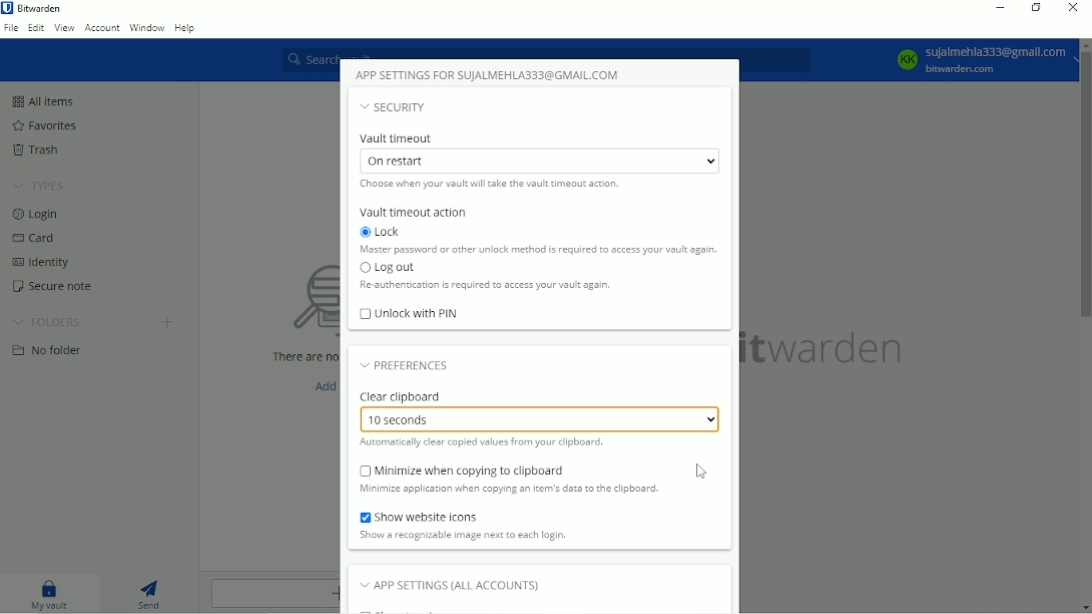  I want to click on Folders, so click(49, 321).